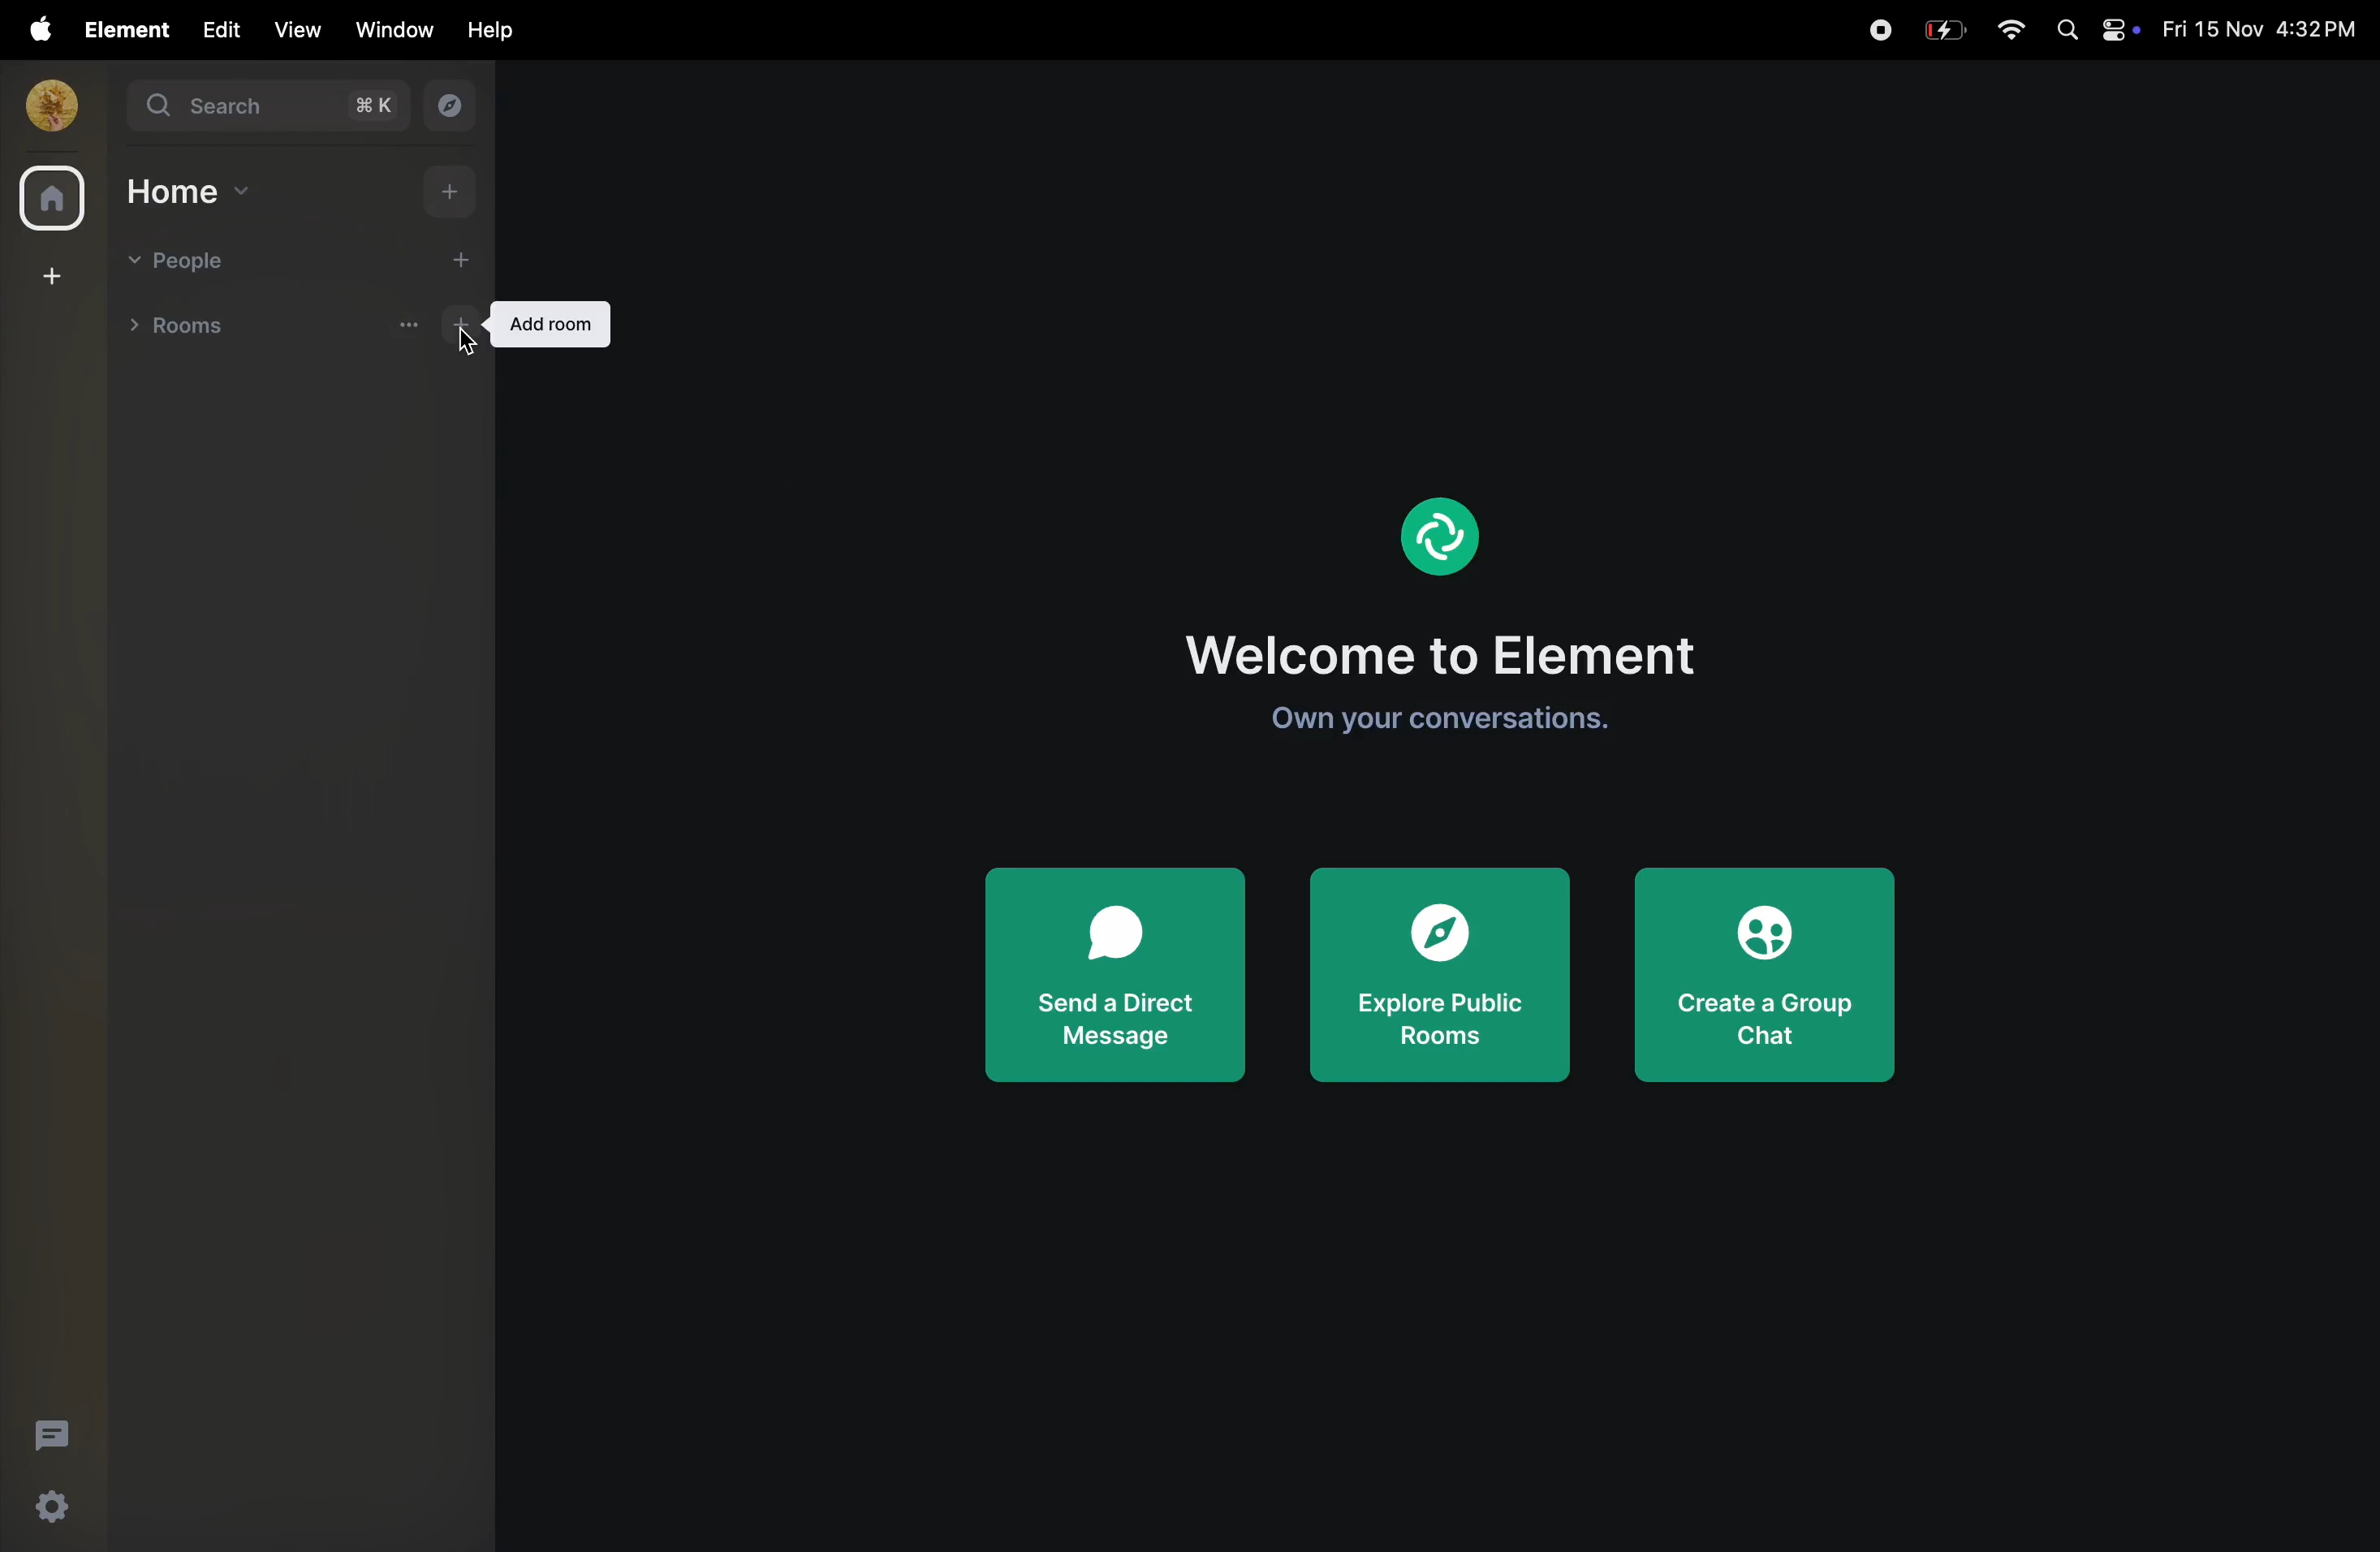 The width and height of the screenshot is (2380, 1552). I want to click on home, so click(189, 192).